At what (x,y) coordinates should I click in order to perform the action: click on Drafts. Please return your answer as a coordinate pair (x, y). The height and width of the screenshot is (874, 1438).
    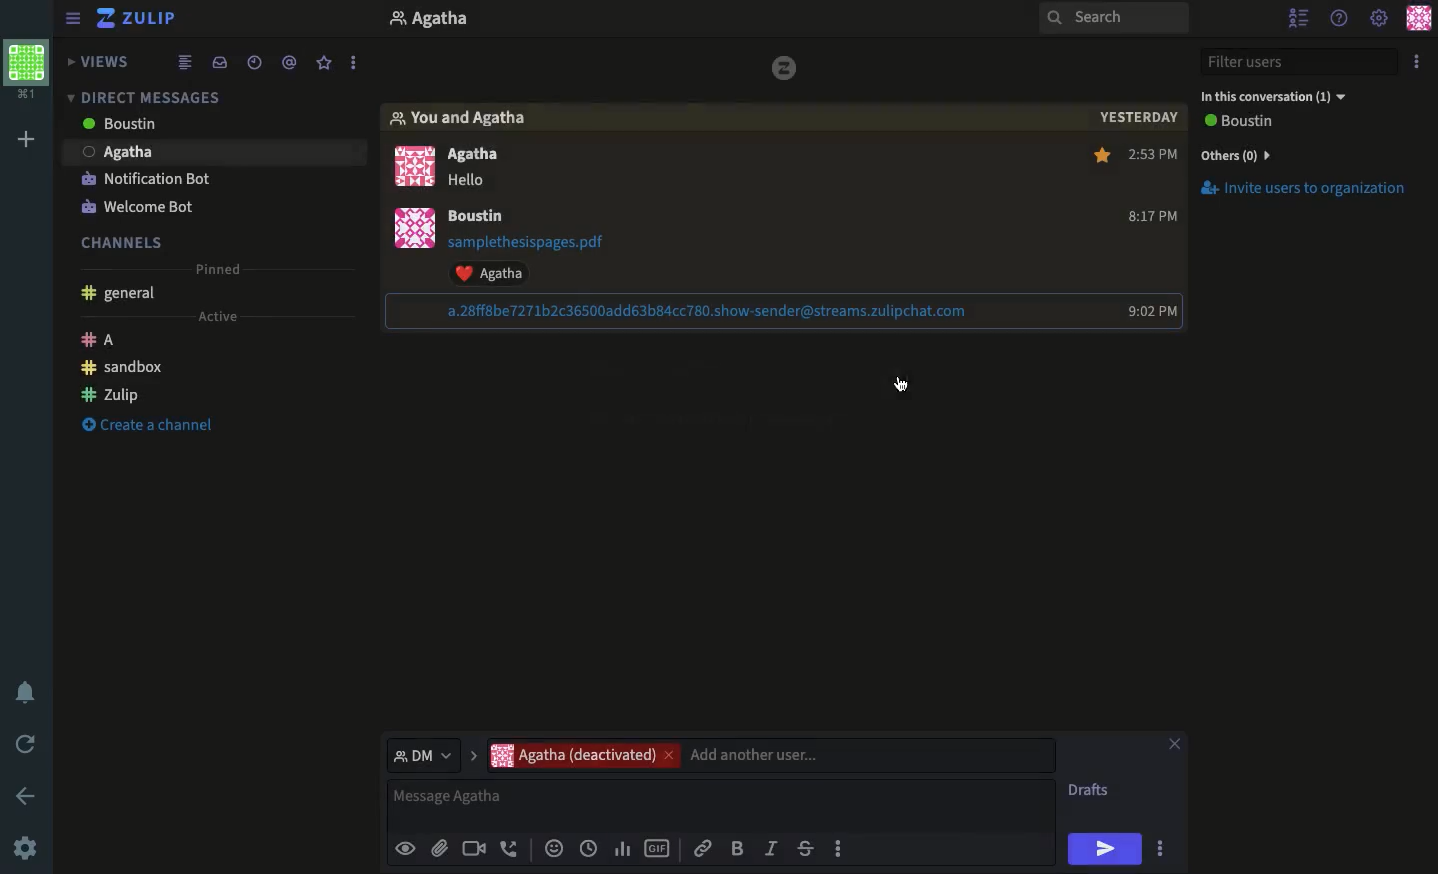
    Looking at the image, I should click on (1091, 792).